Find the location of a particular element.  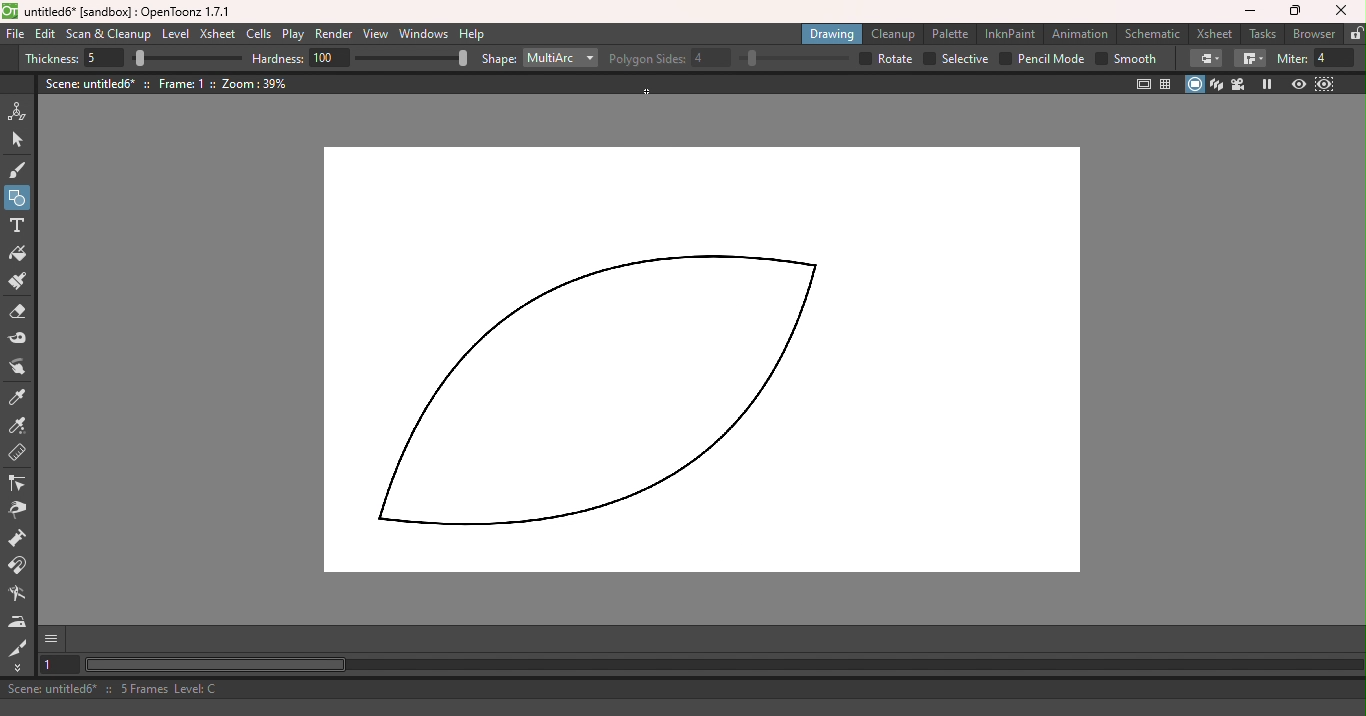

untitled6* [sandbox] : OpenToonz 1.7.1 is located at coordinates (119, 12).